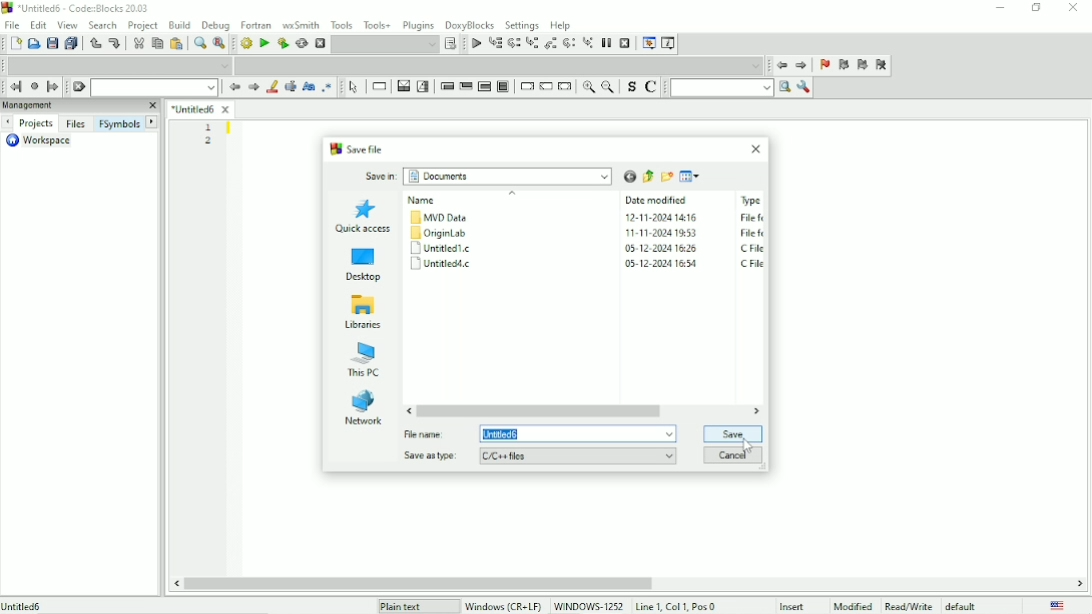 This screenshot has width=1092, height=614. Describe the element at coordinates (363, 216) in the screenshot. I see `Quick access` at that location.